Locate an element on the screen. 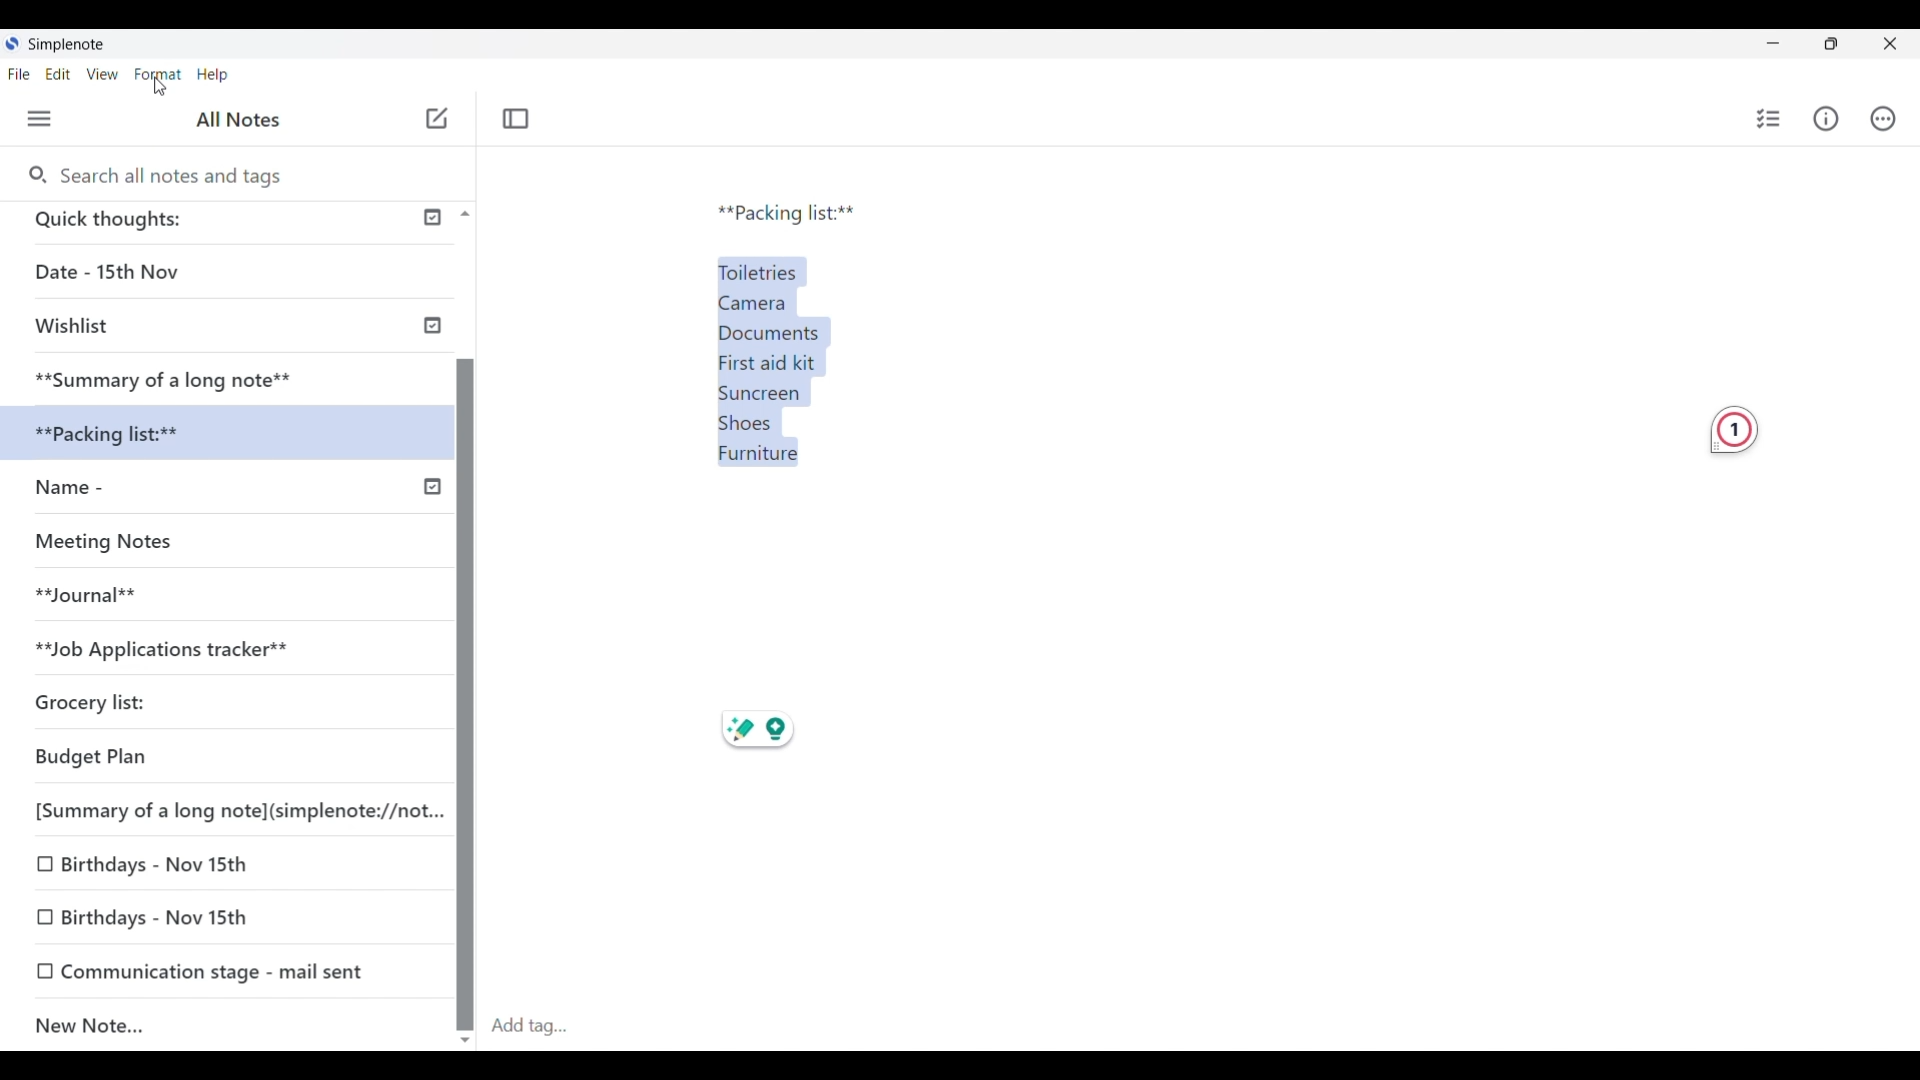  idea is located at coordinates (789, 732).